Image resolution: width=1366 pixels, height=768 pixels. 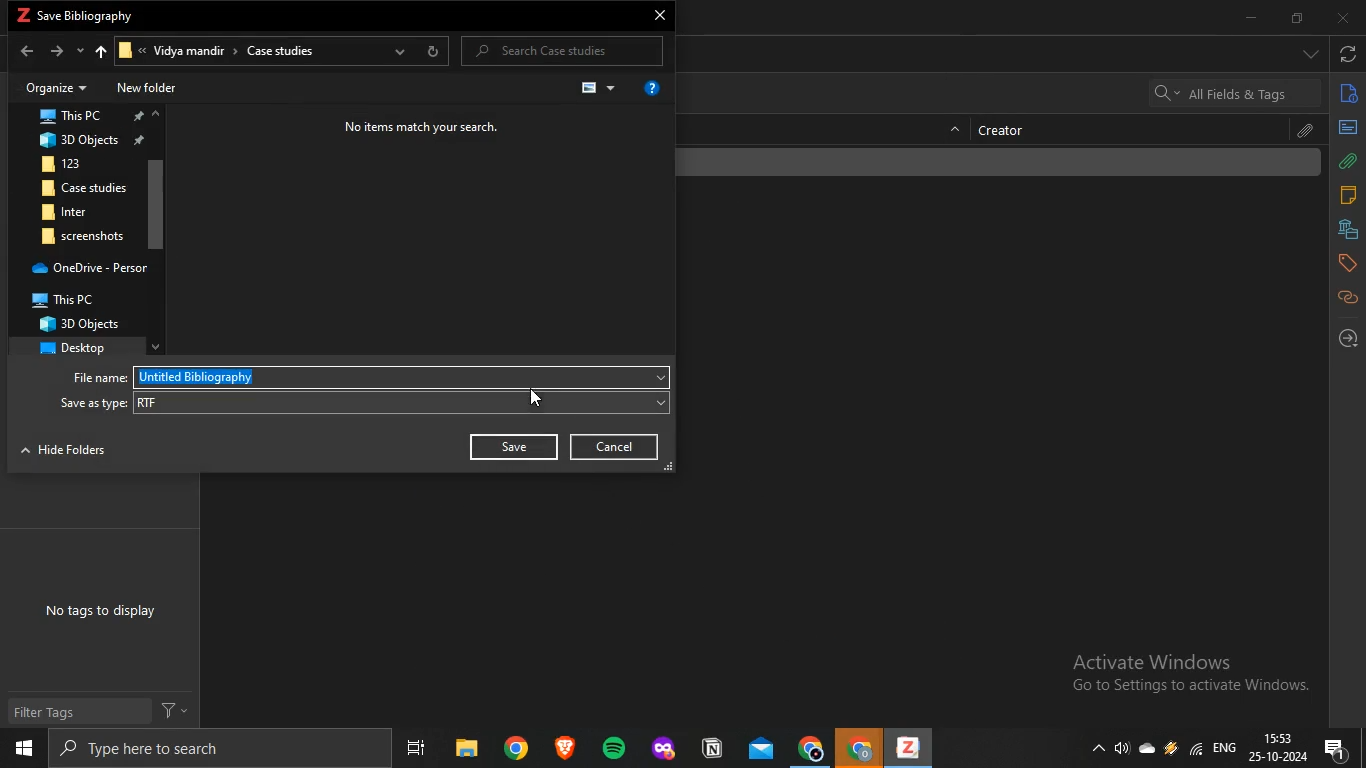 What do you see at coordinates (81, 53) in the screenshot?
I see `recent locations` at bounding box center [81, 53].